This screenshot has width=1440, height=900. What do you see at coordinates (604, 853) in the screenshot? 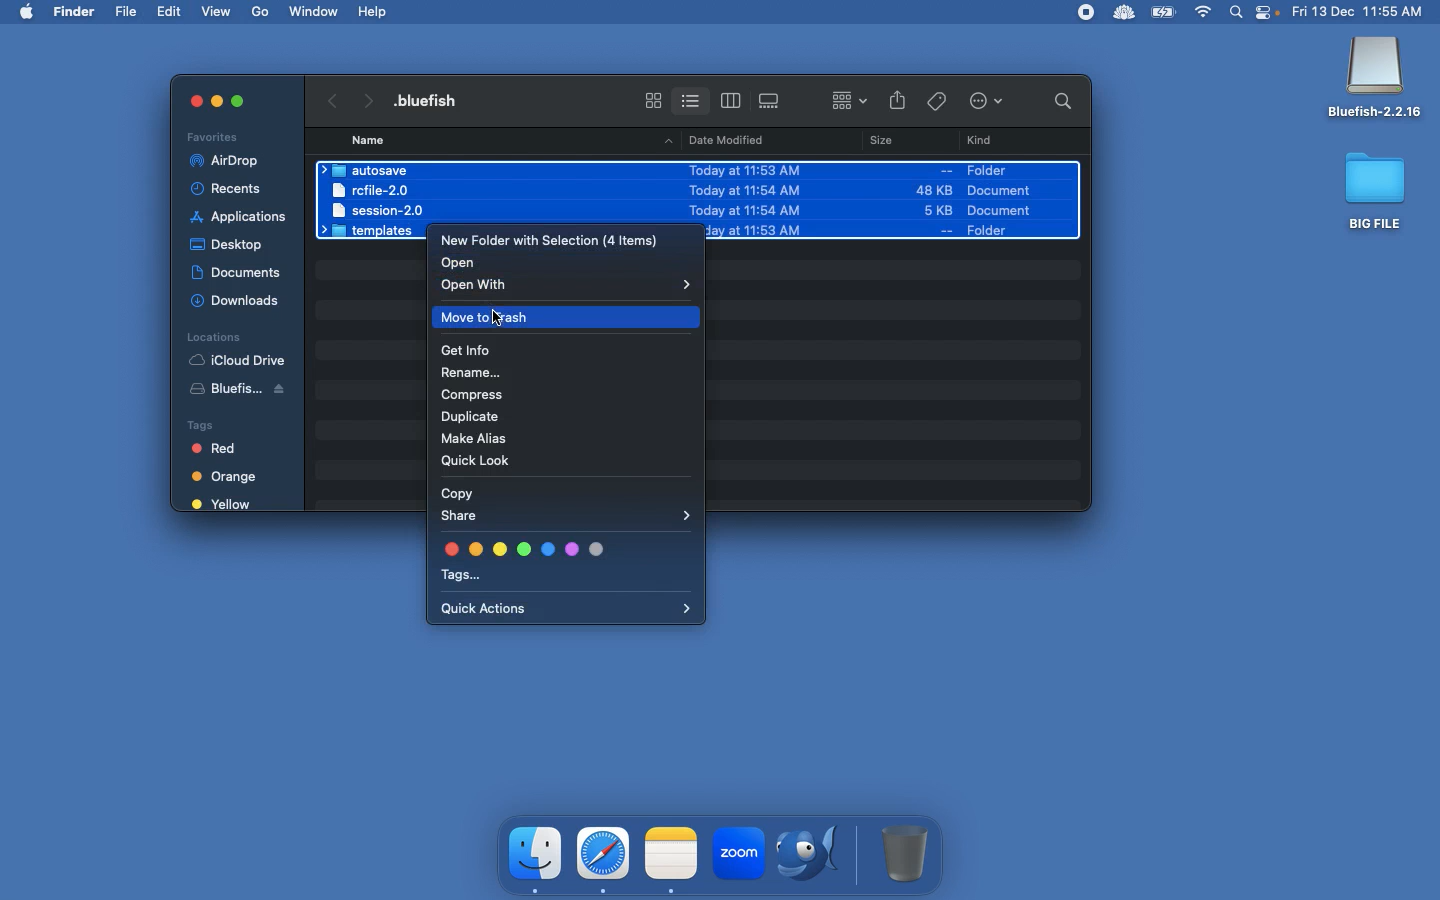
I see `safari` at bounding box center [604, 853].